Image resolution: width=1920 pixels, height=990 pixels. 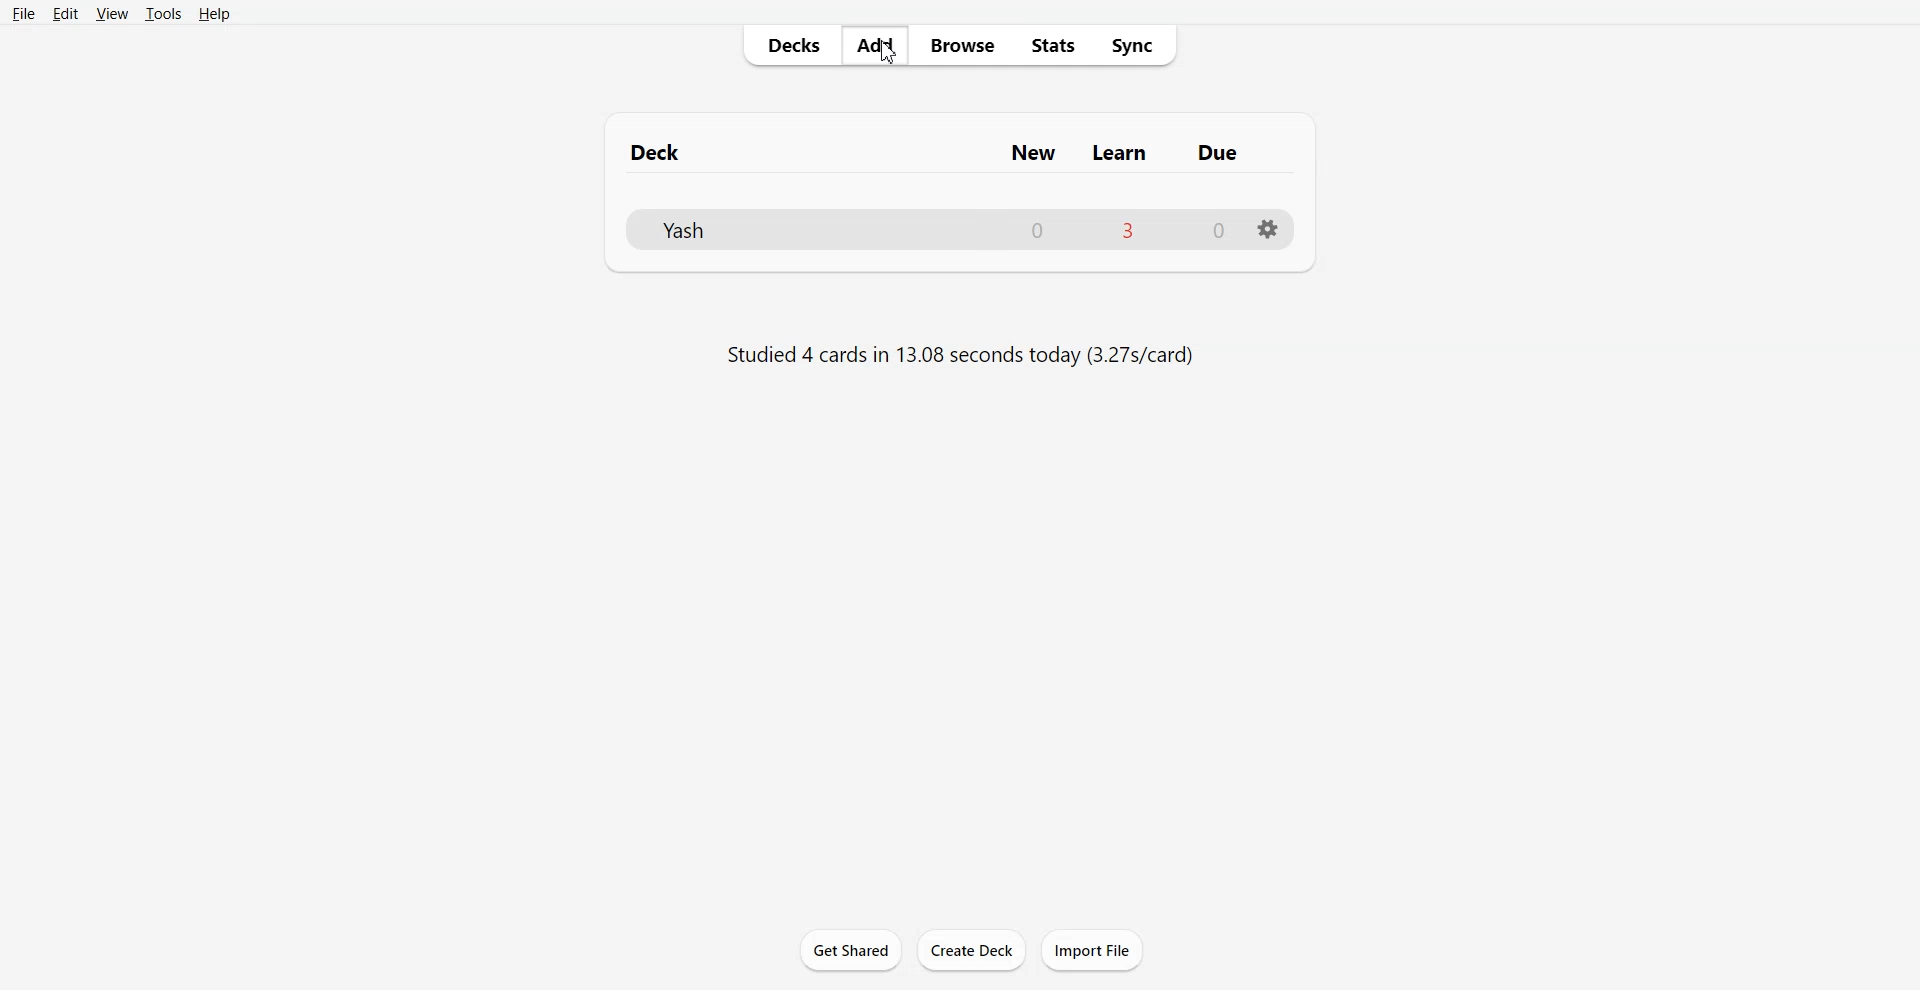 I want to click on Text 2, so click(x=958, y=353).